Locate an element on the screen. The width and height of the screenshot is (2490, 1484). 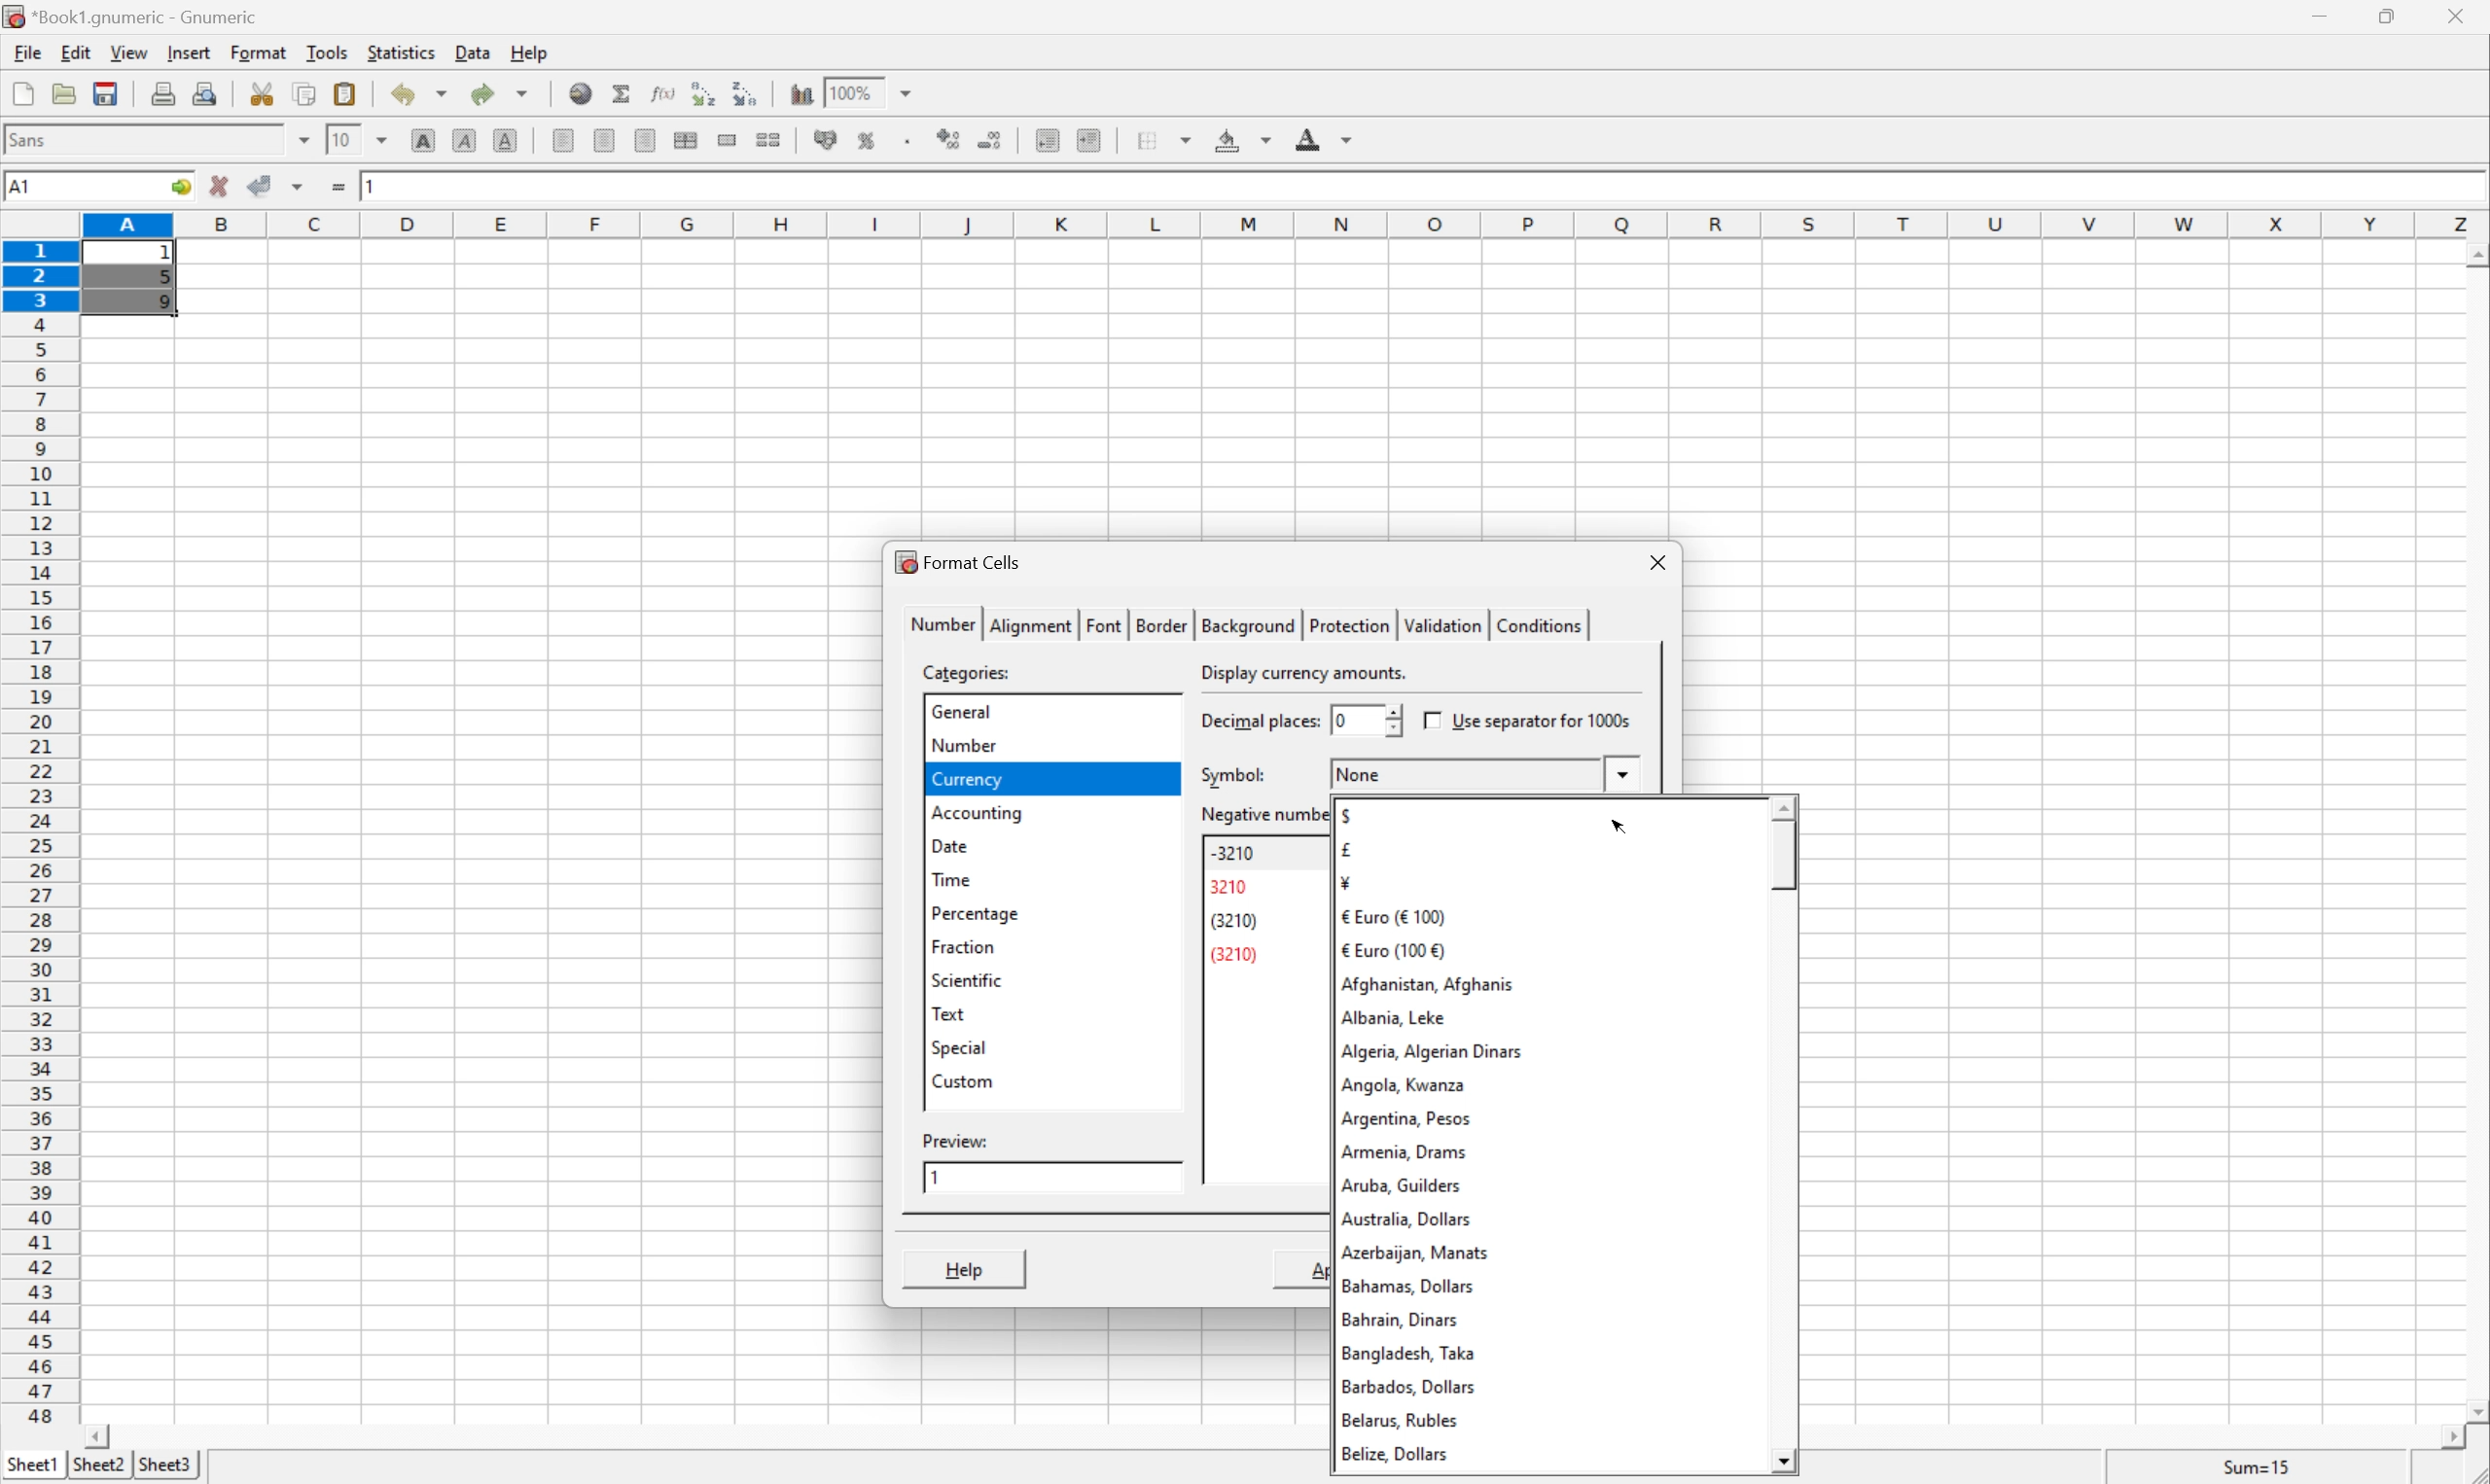
paste is located at coordinates (349, 93).